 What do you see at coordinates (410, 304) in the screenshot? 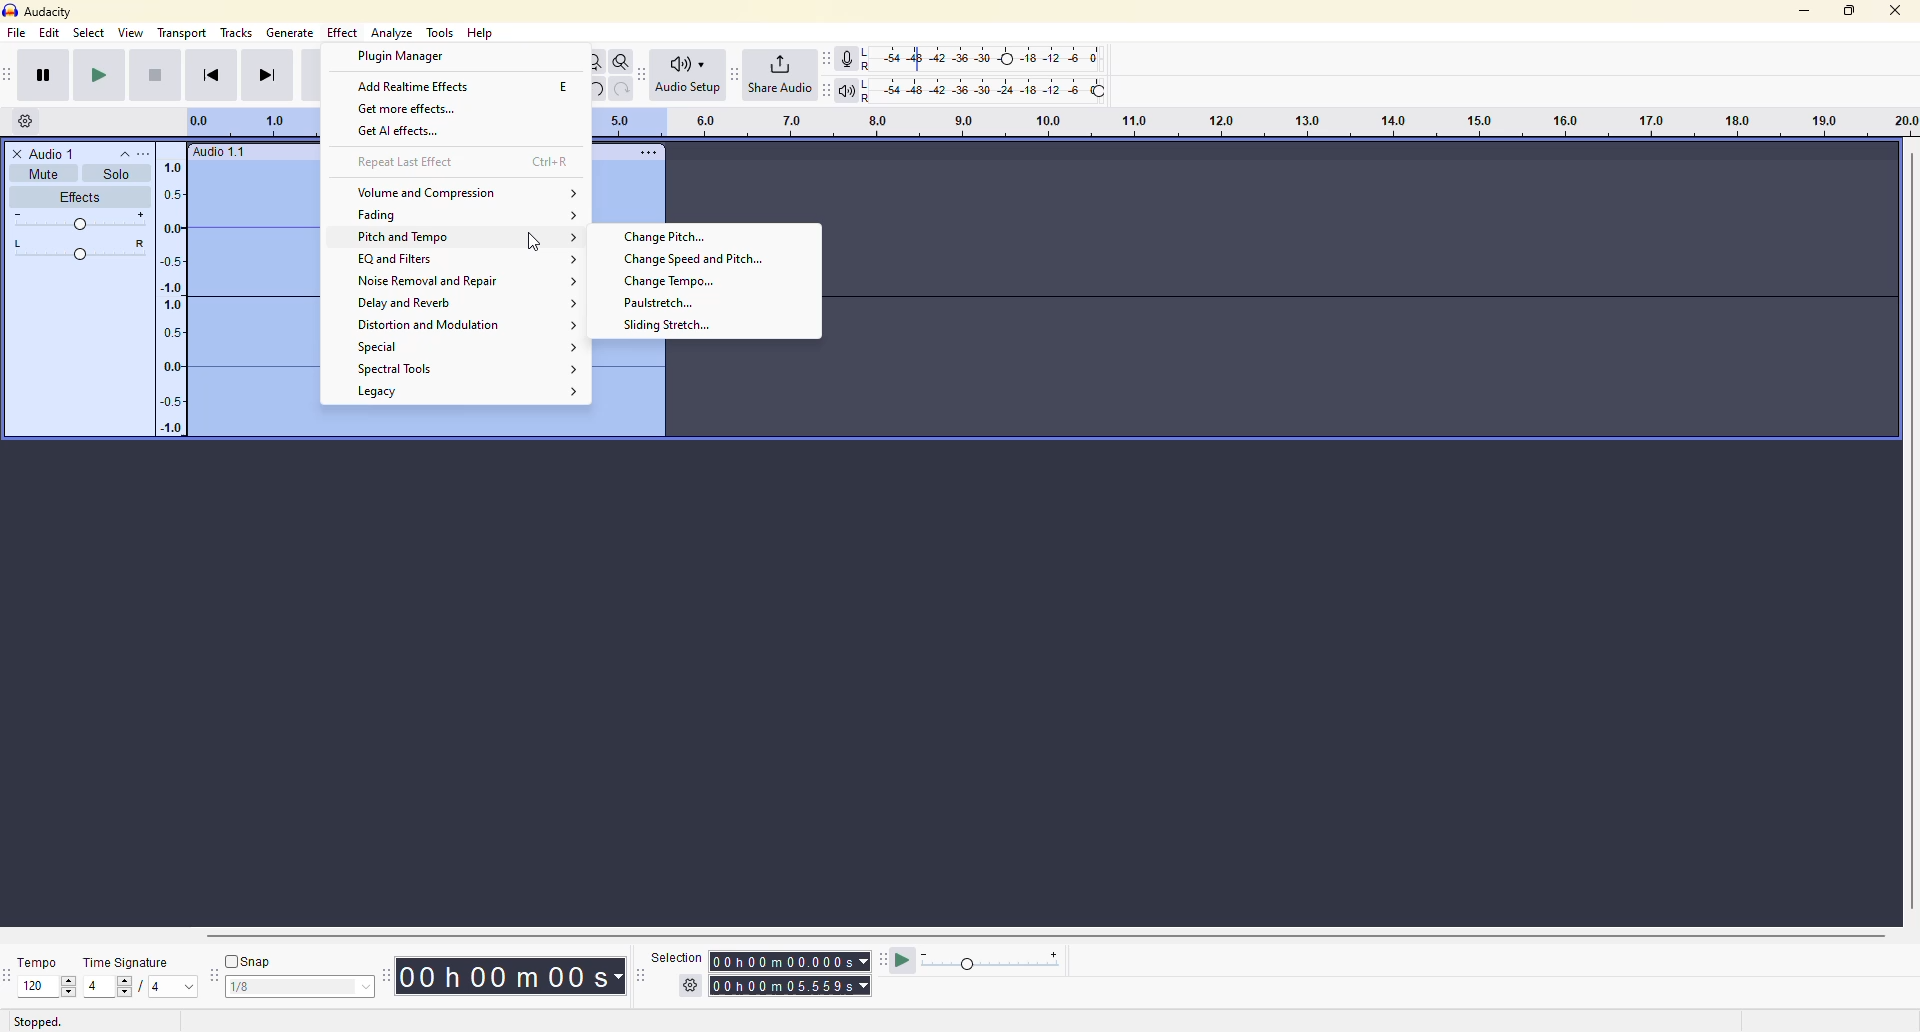
I see `delay and reverb` at bounding box center [410, 304].